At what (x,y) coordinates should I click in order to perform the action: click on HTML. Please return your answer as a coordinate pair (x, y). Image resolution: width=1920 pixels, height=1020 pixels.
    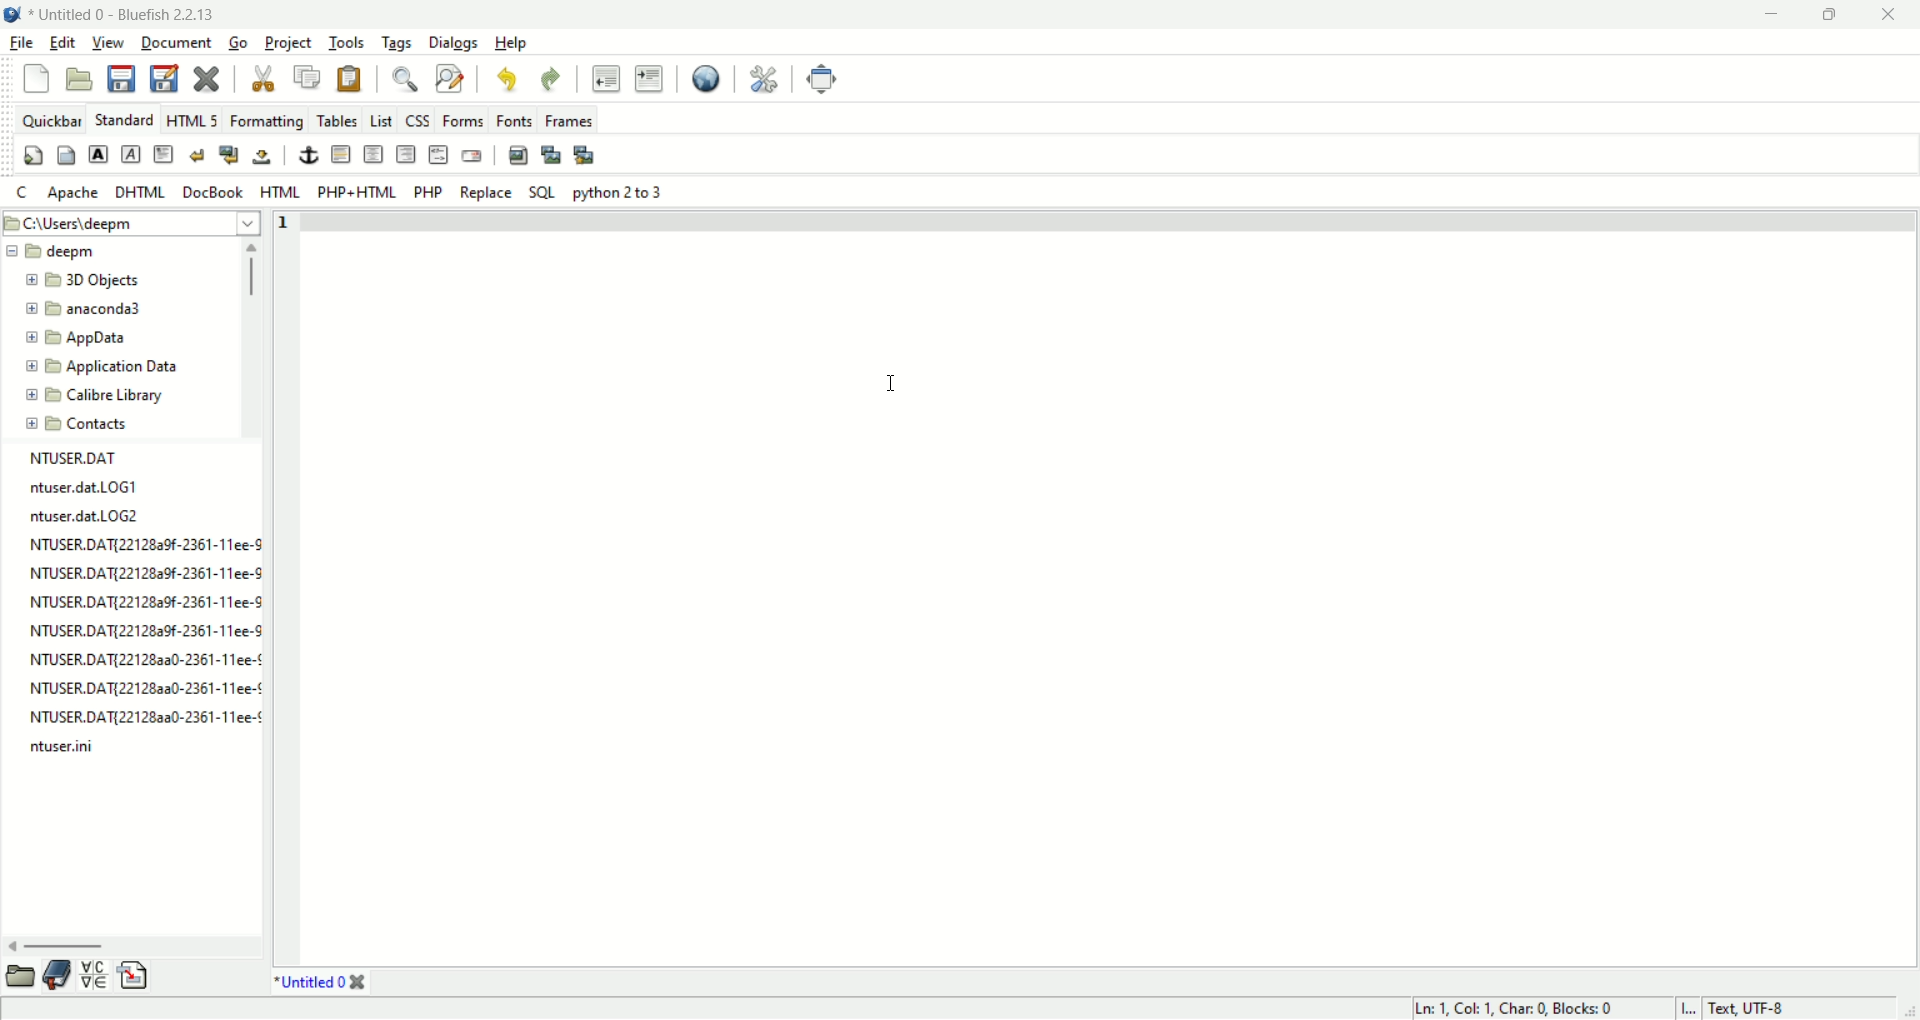
    Looking at the image, I should click on (281, 191).